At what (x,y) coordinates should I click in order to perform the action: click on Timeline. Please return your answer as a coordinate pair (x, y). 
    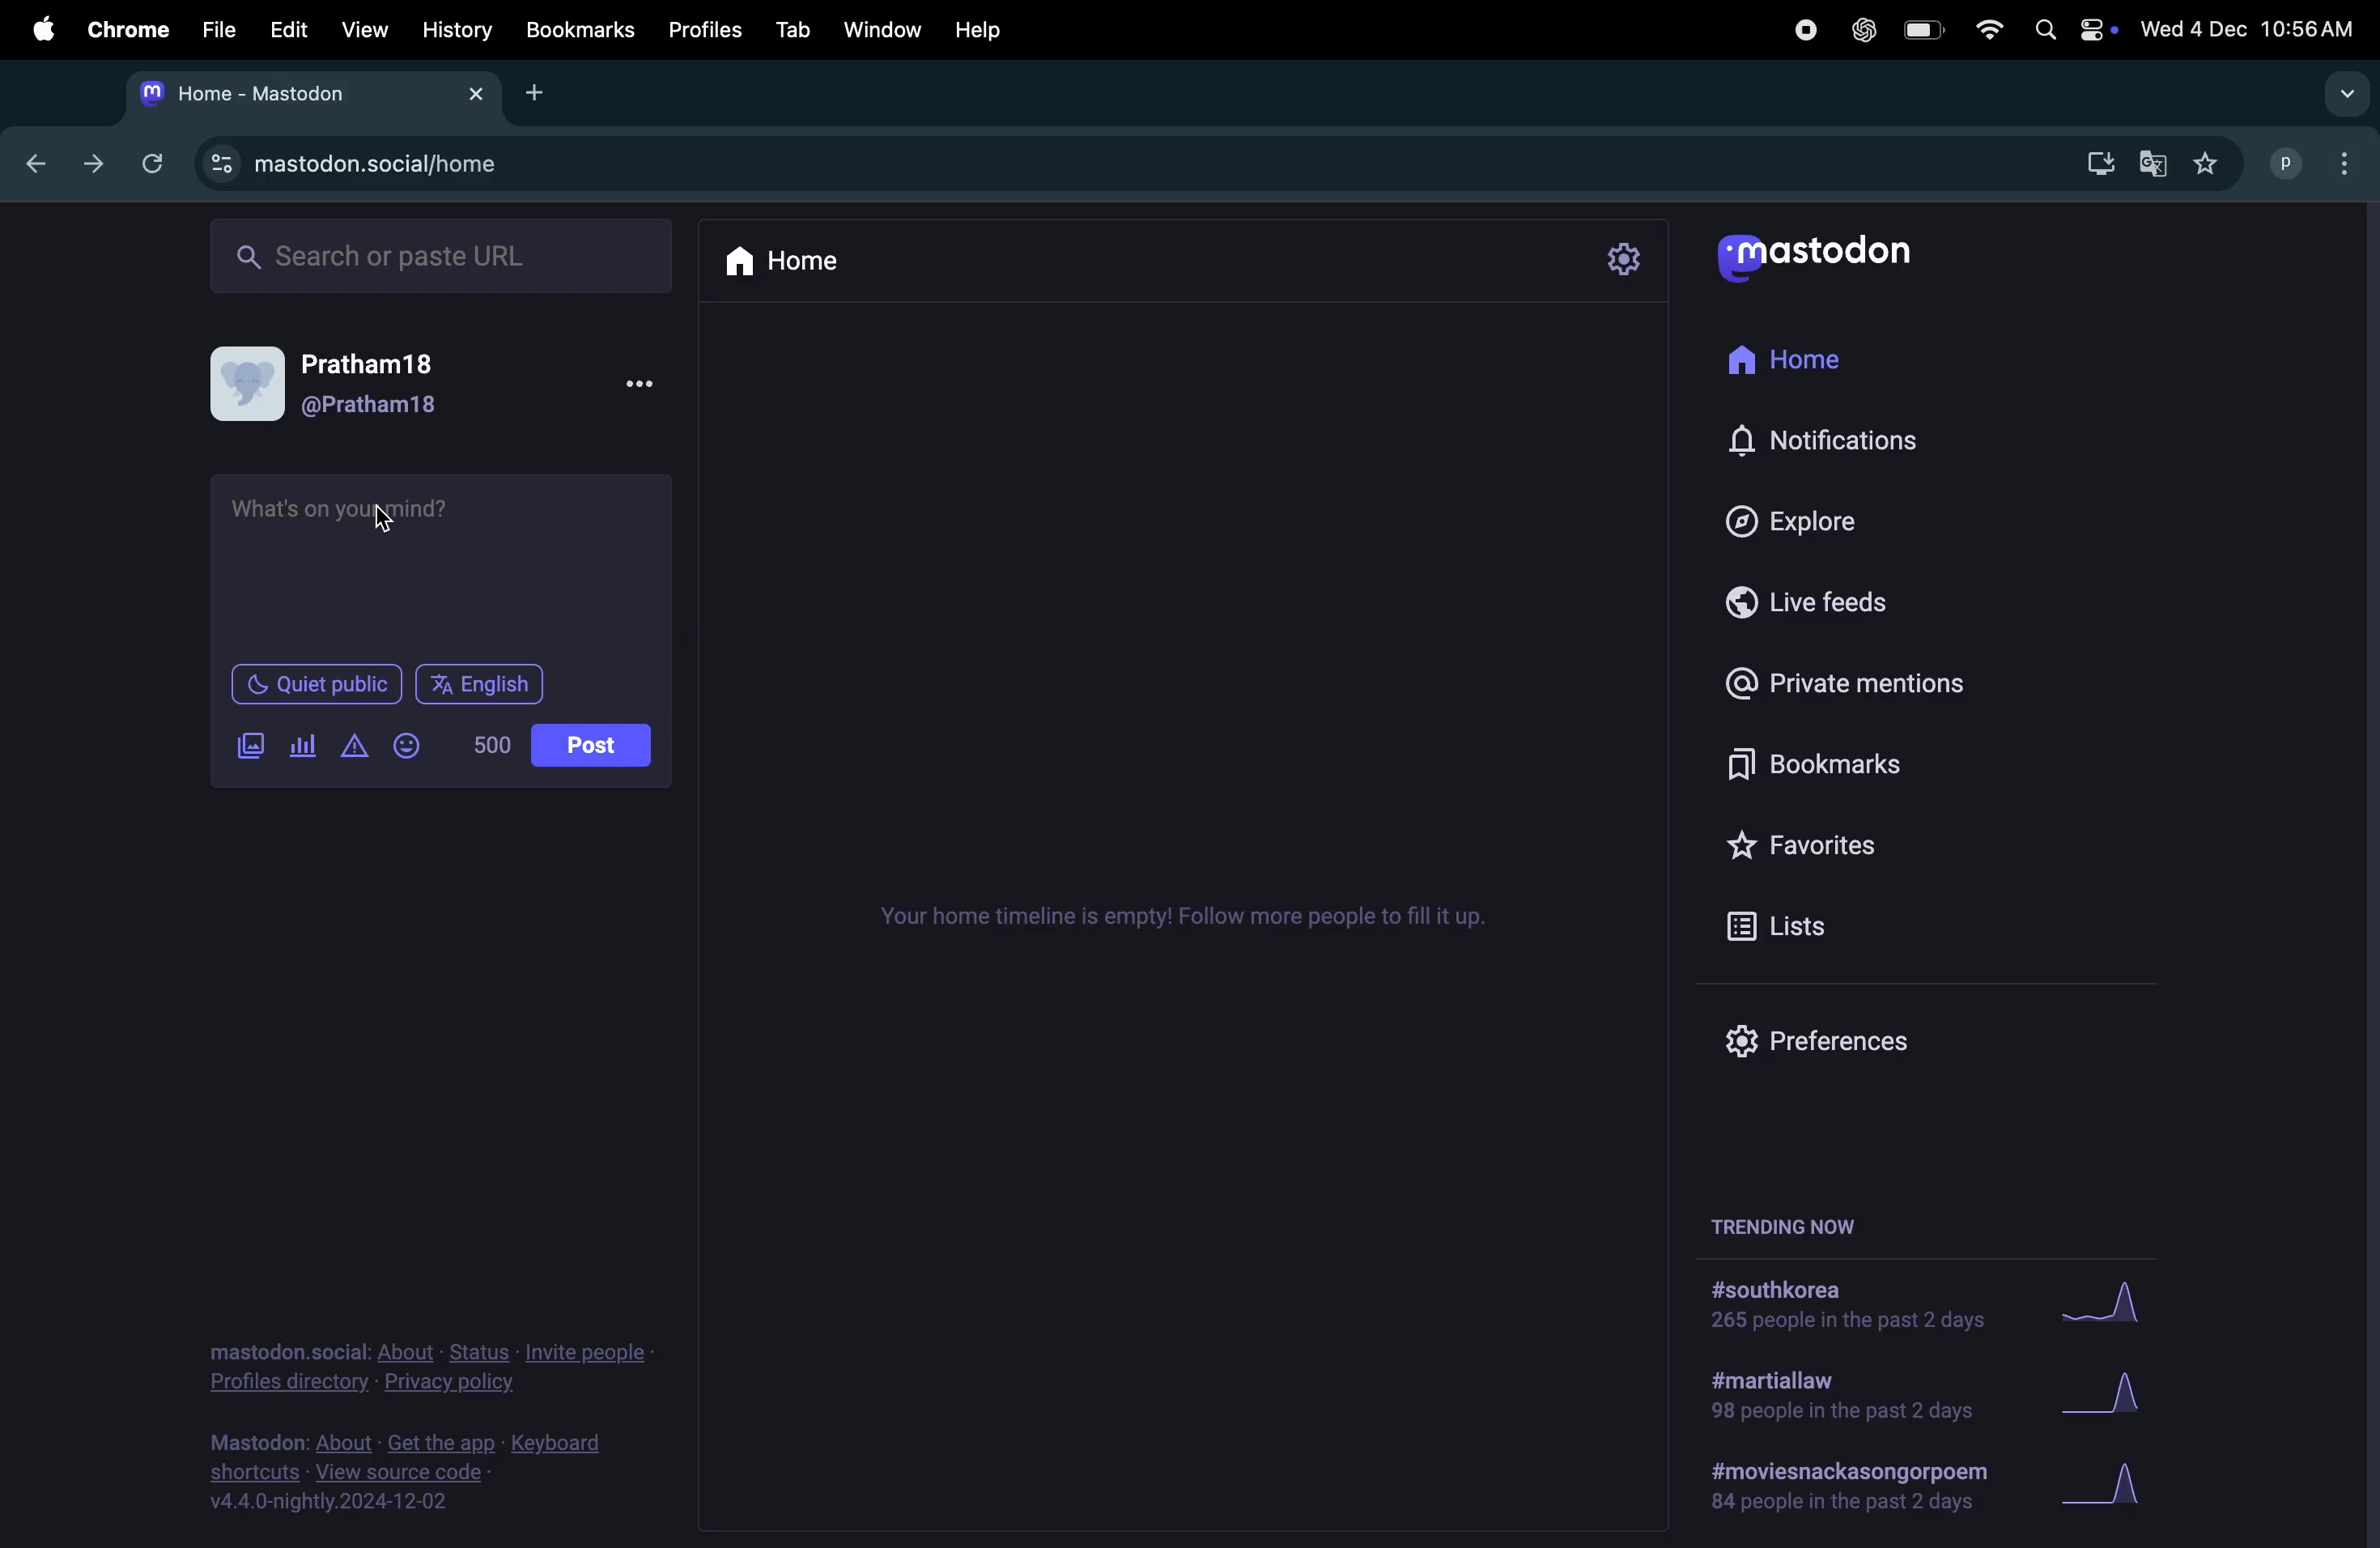
    Looking at the image, I should click on (1192, 920).